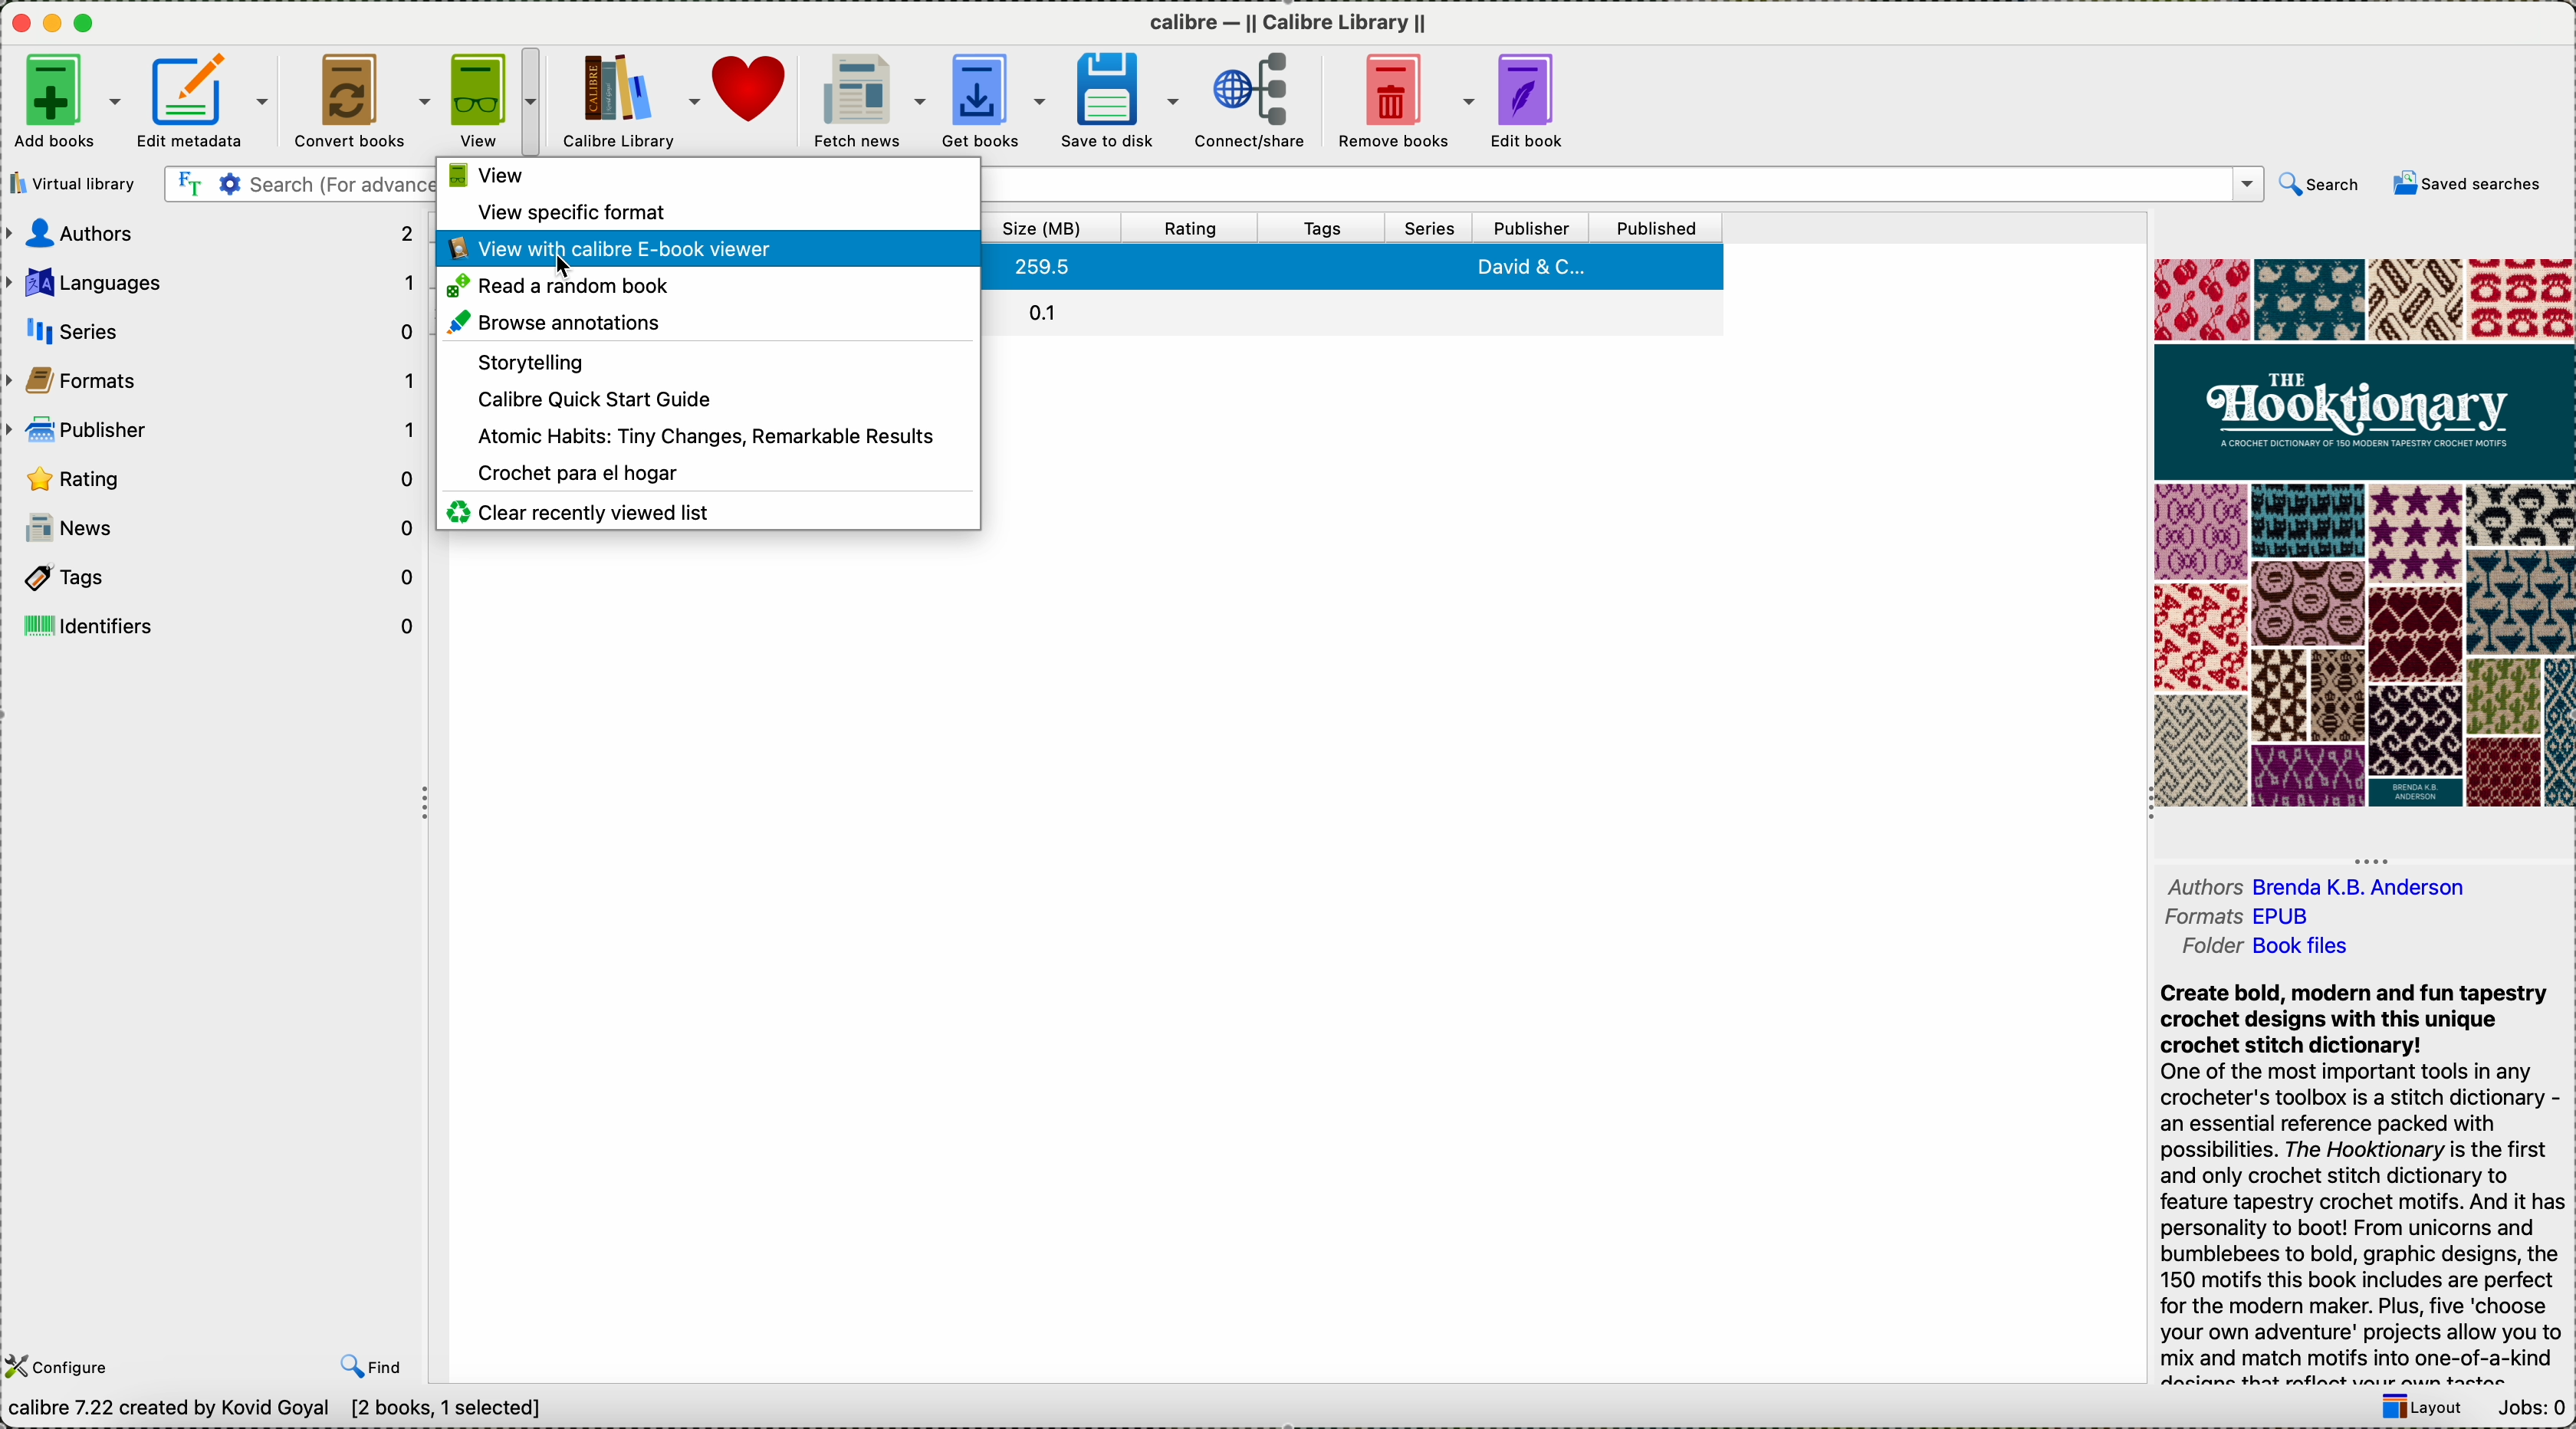  Describe the element at coordinates (1626, 181) in the screenshot. I see `search bar` at that location.